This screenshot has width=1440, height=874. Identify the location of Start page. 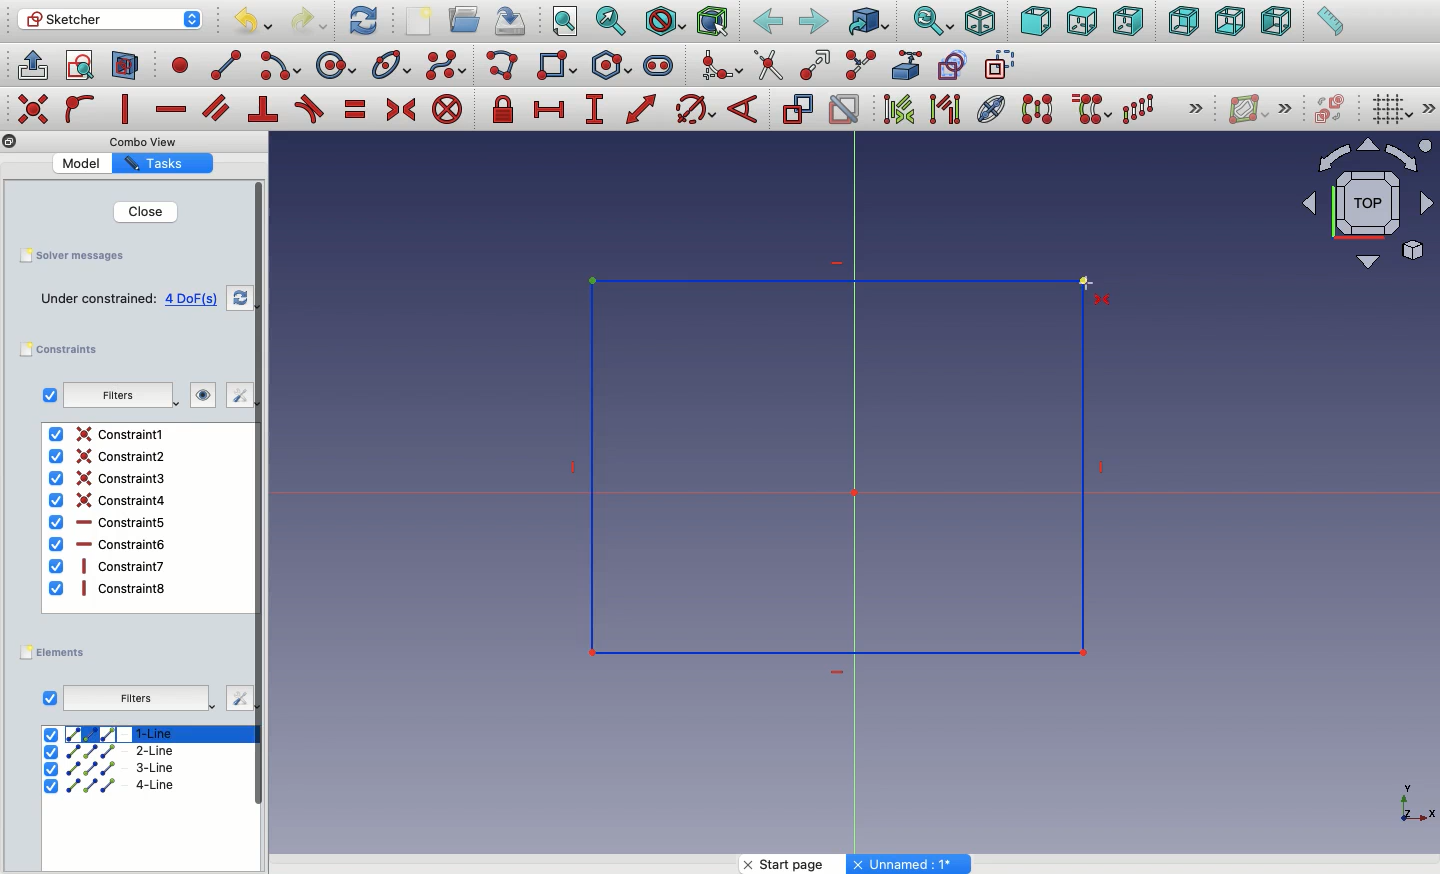
(795, 864).